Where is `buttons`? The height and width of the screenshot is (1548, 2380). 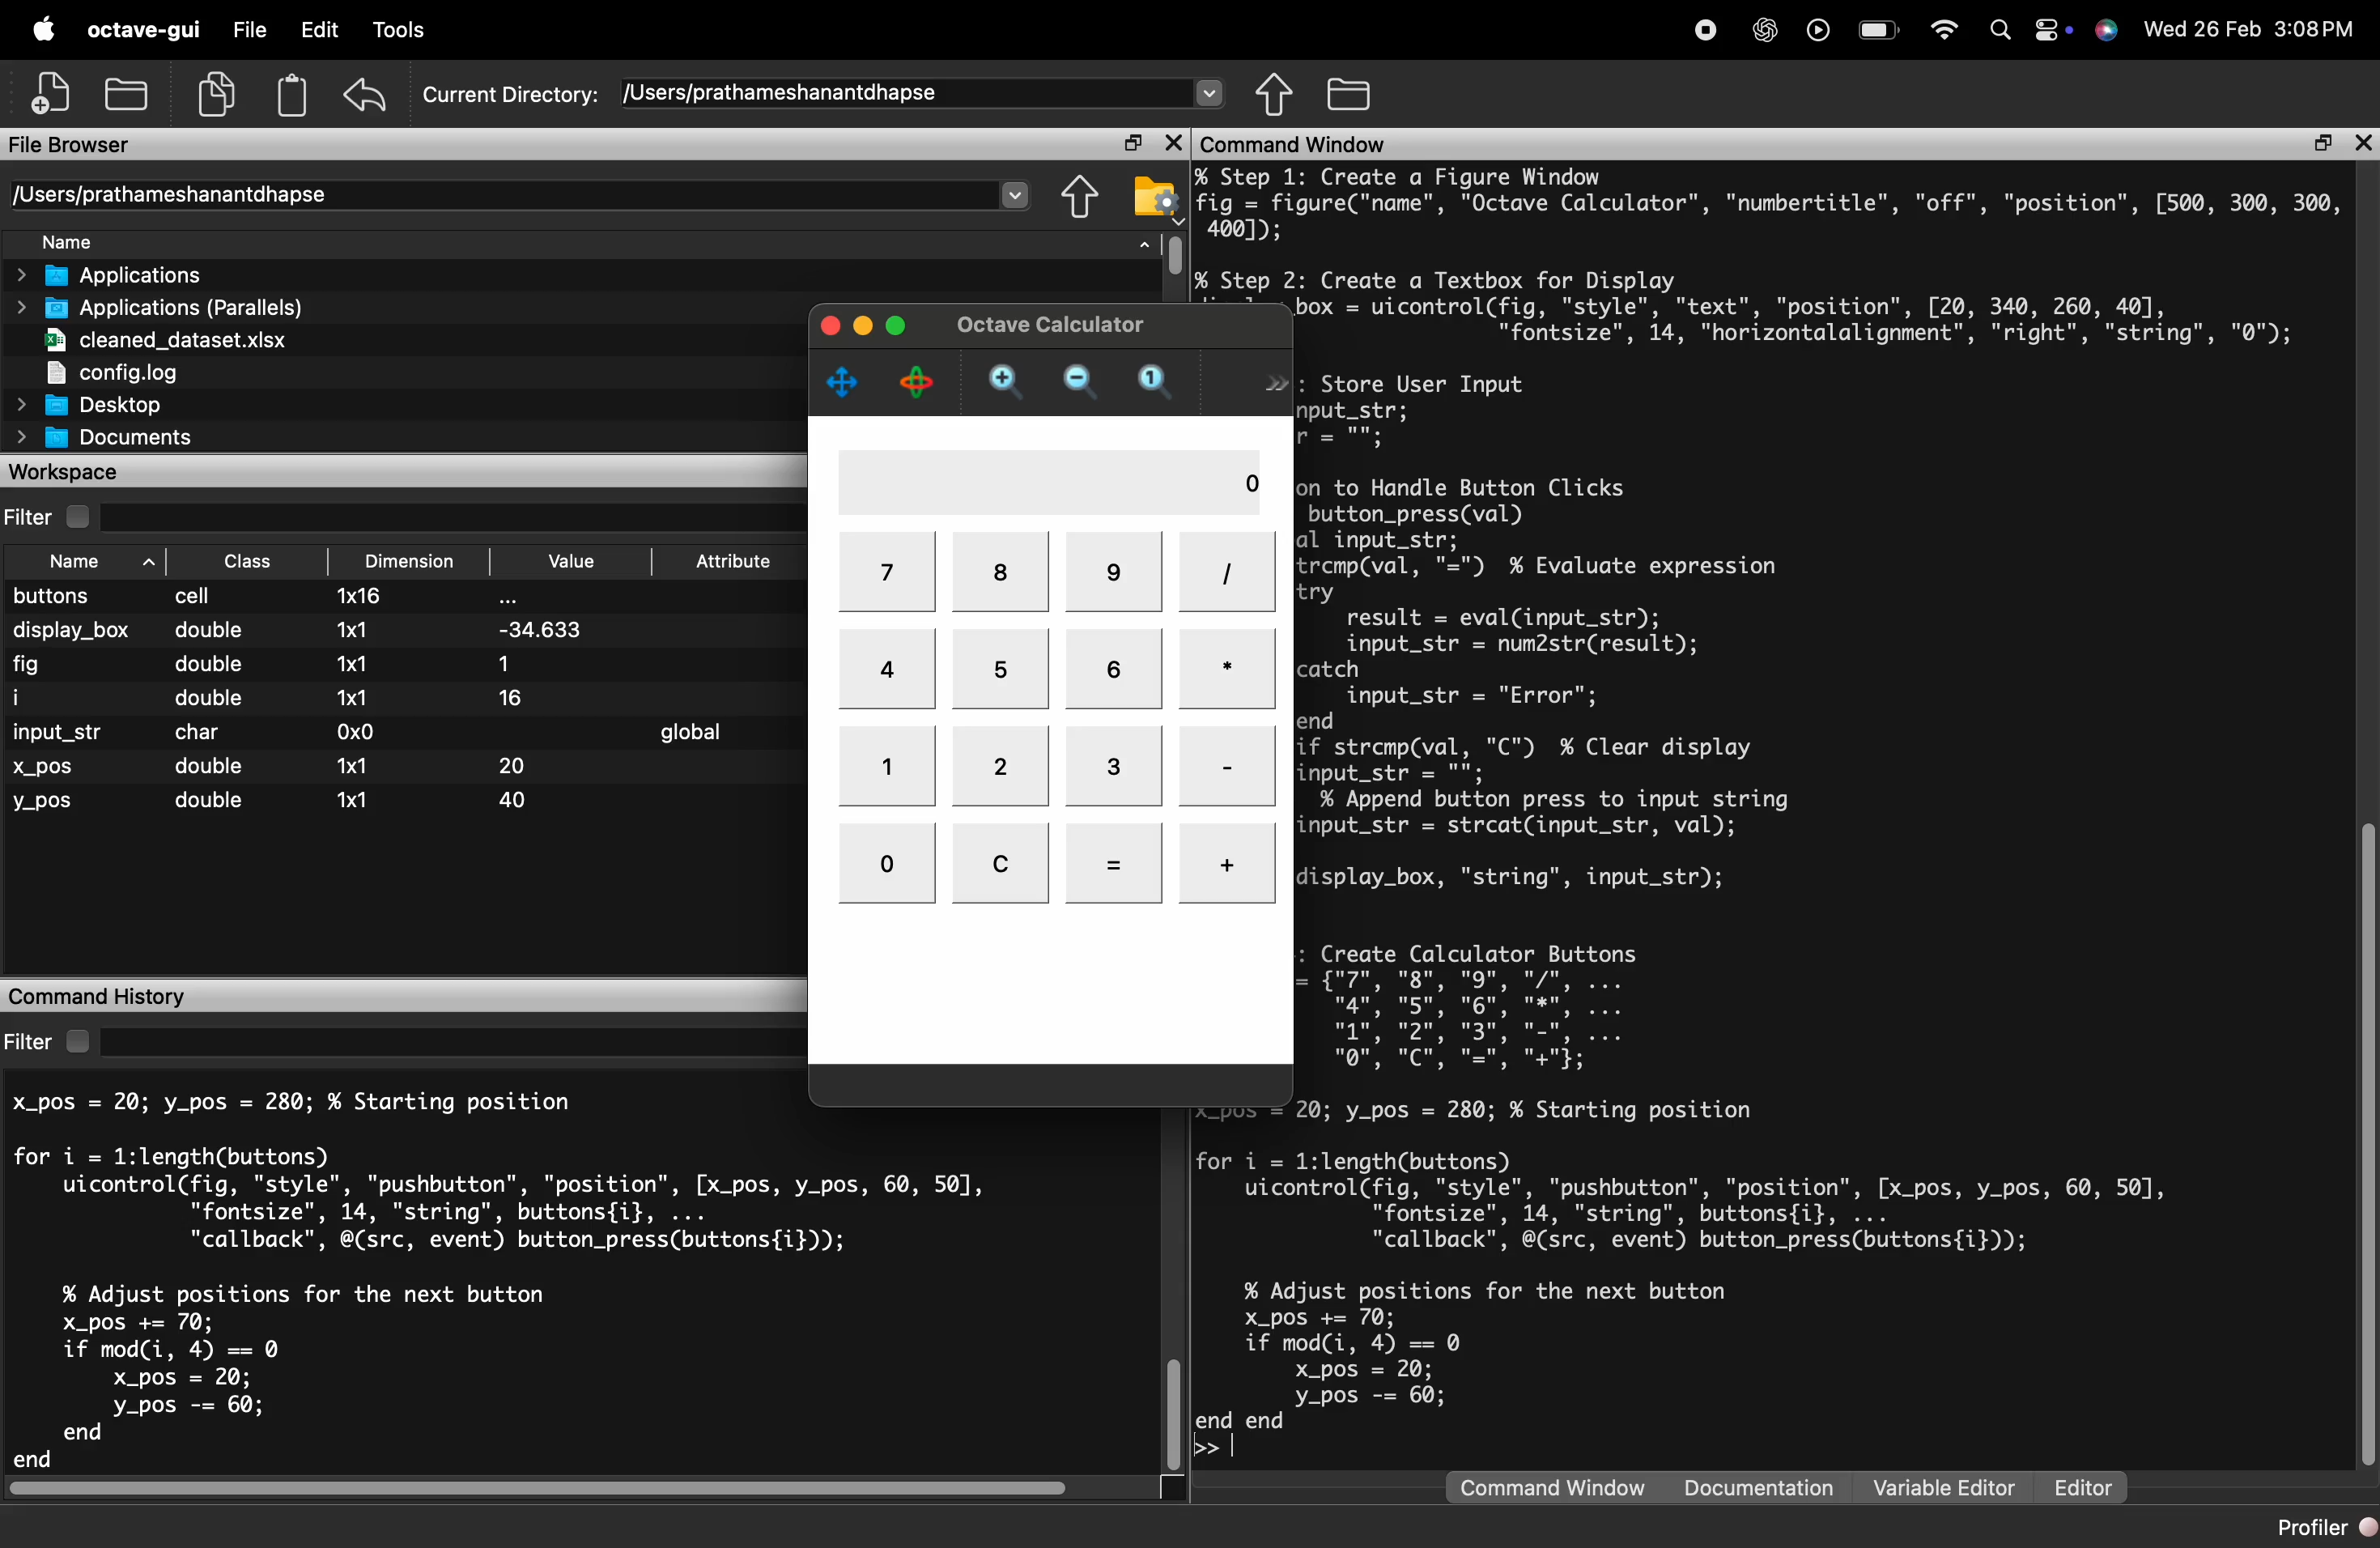 buttons is located at coordinates (48, 596).